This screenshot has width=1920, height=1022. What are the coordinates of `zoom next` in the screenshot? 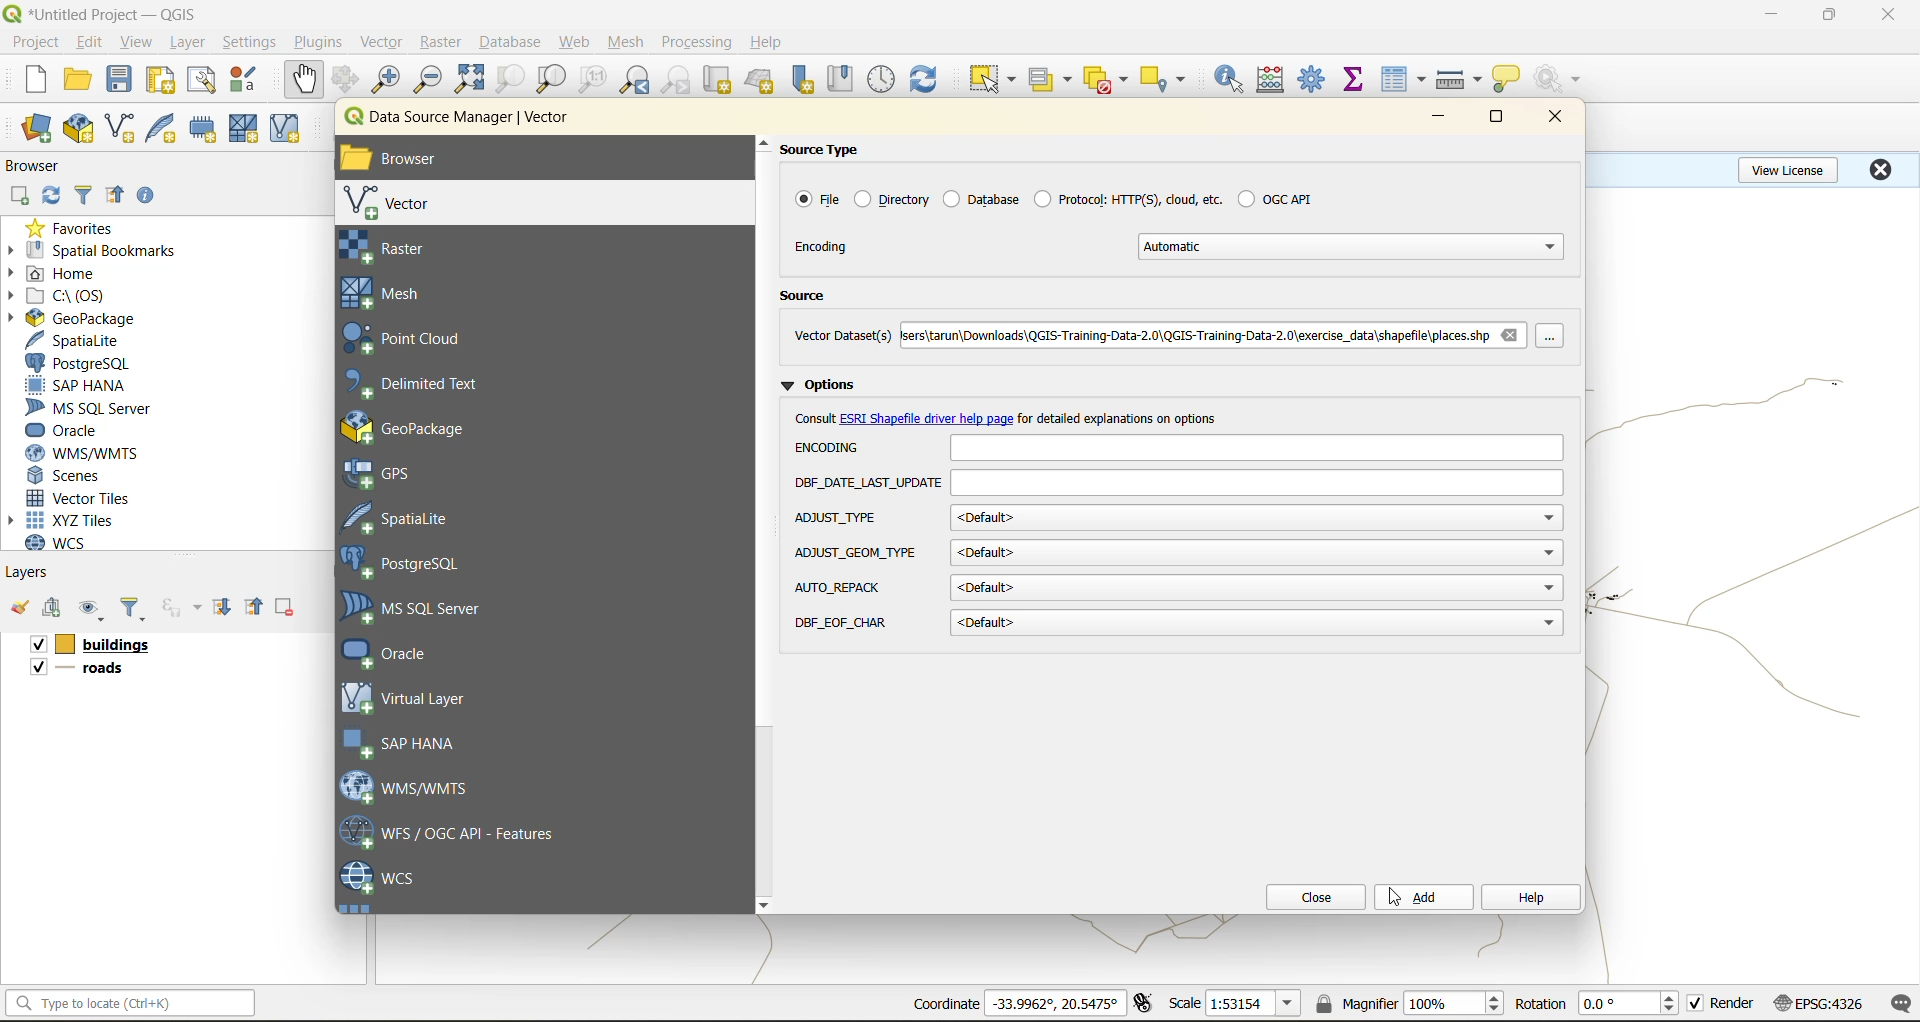 It's located at (679, 80).